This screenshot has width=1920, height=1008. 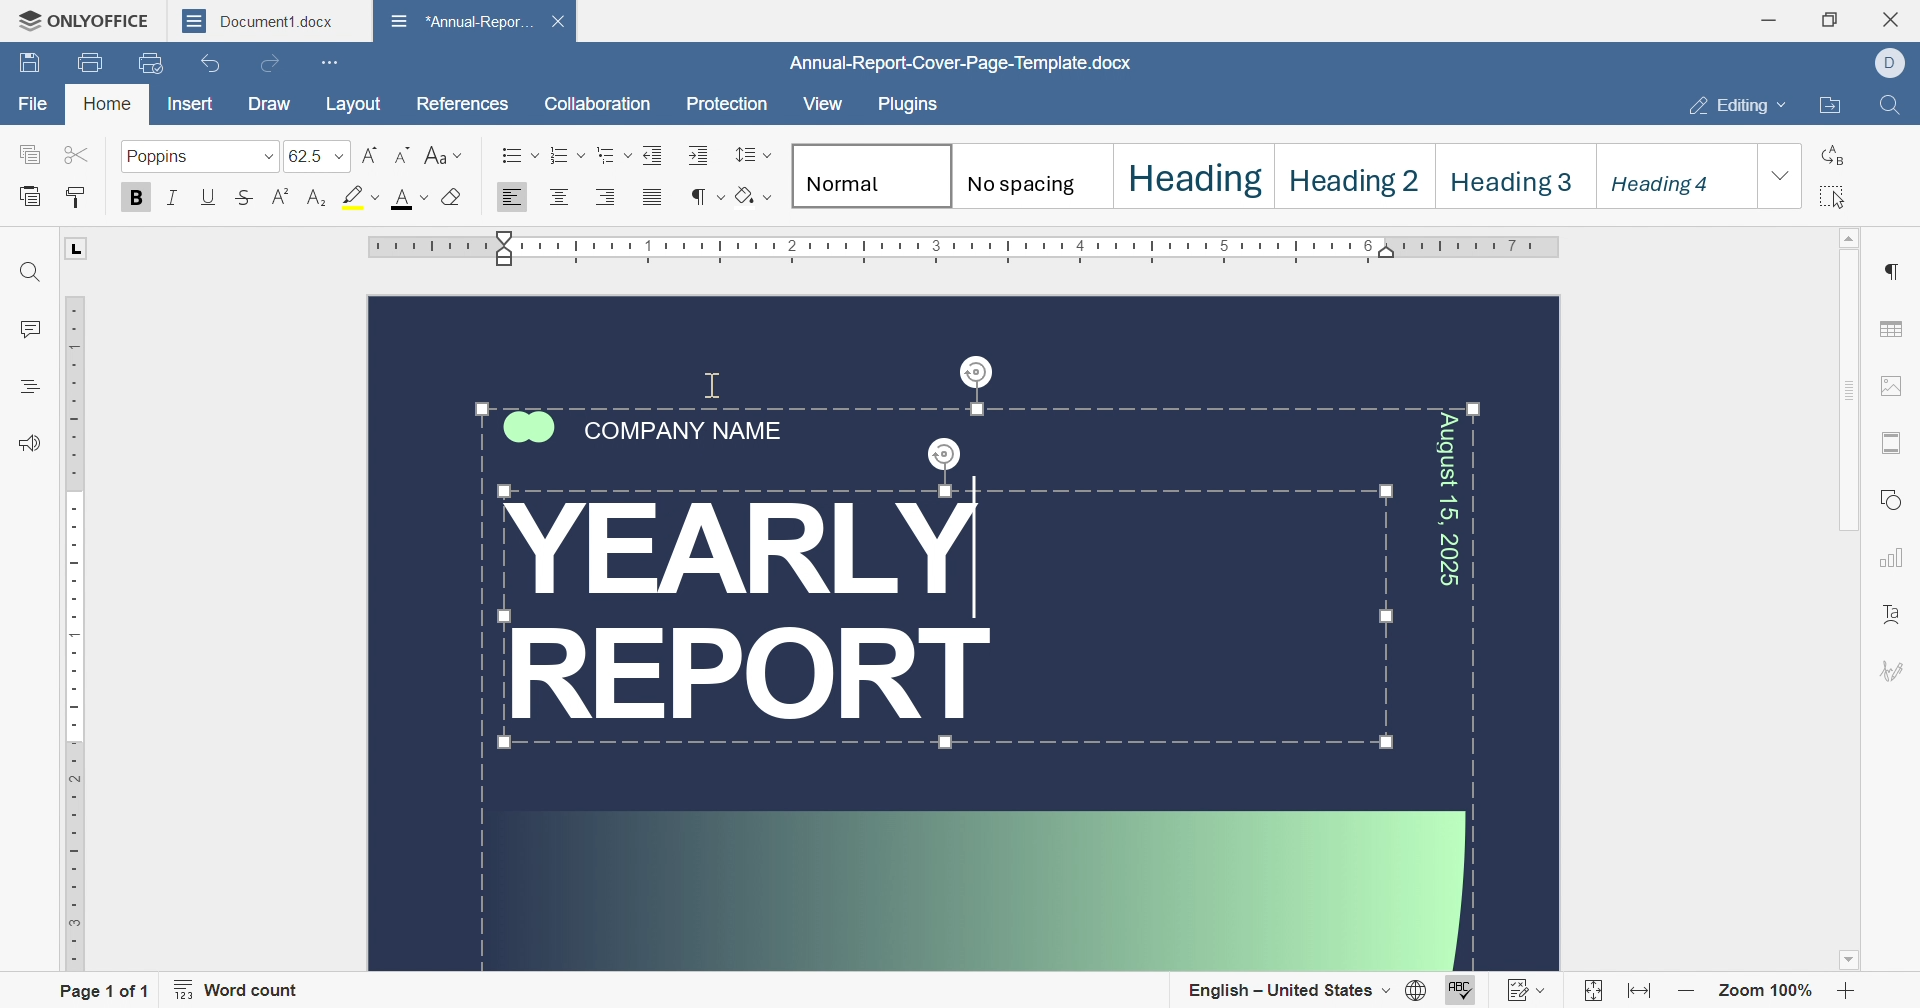 What do you see at coordinates (270, 104) in the screenshot?
I see `draw` at bounding box center [270, 104].